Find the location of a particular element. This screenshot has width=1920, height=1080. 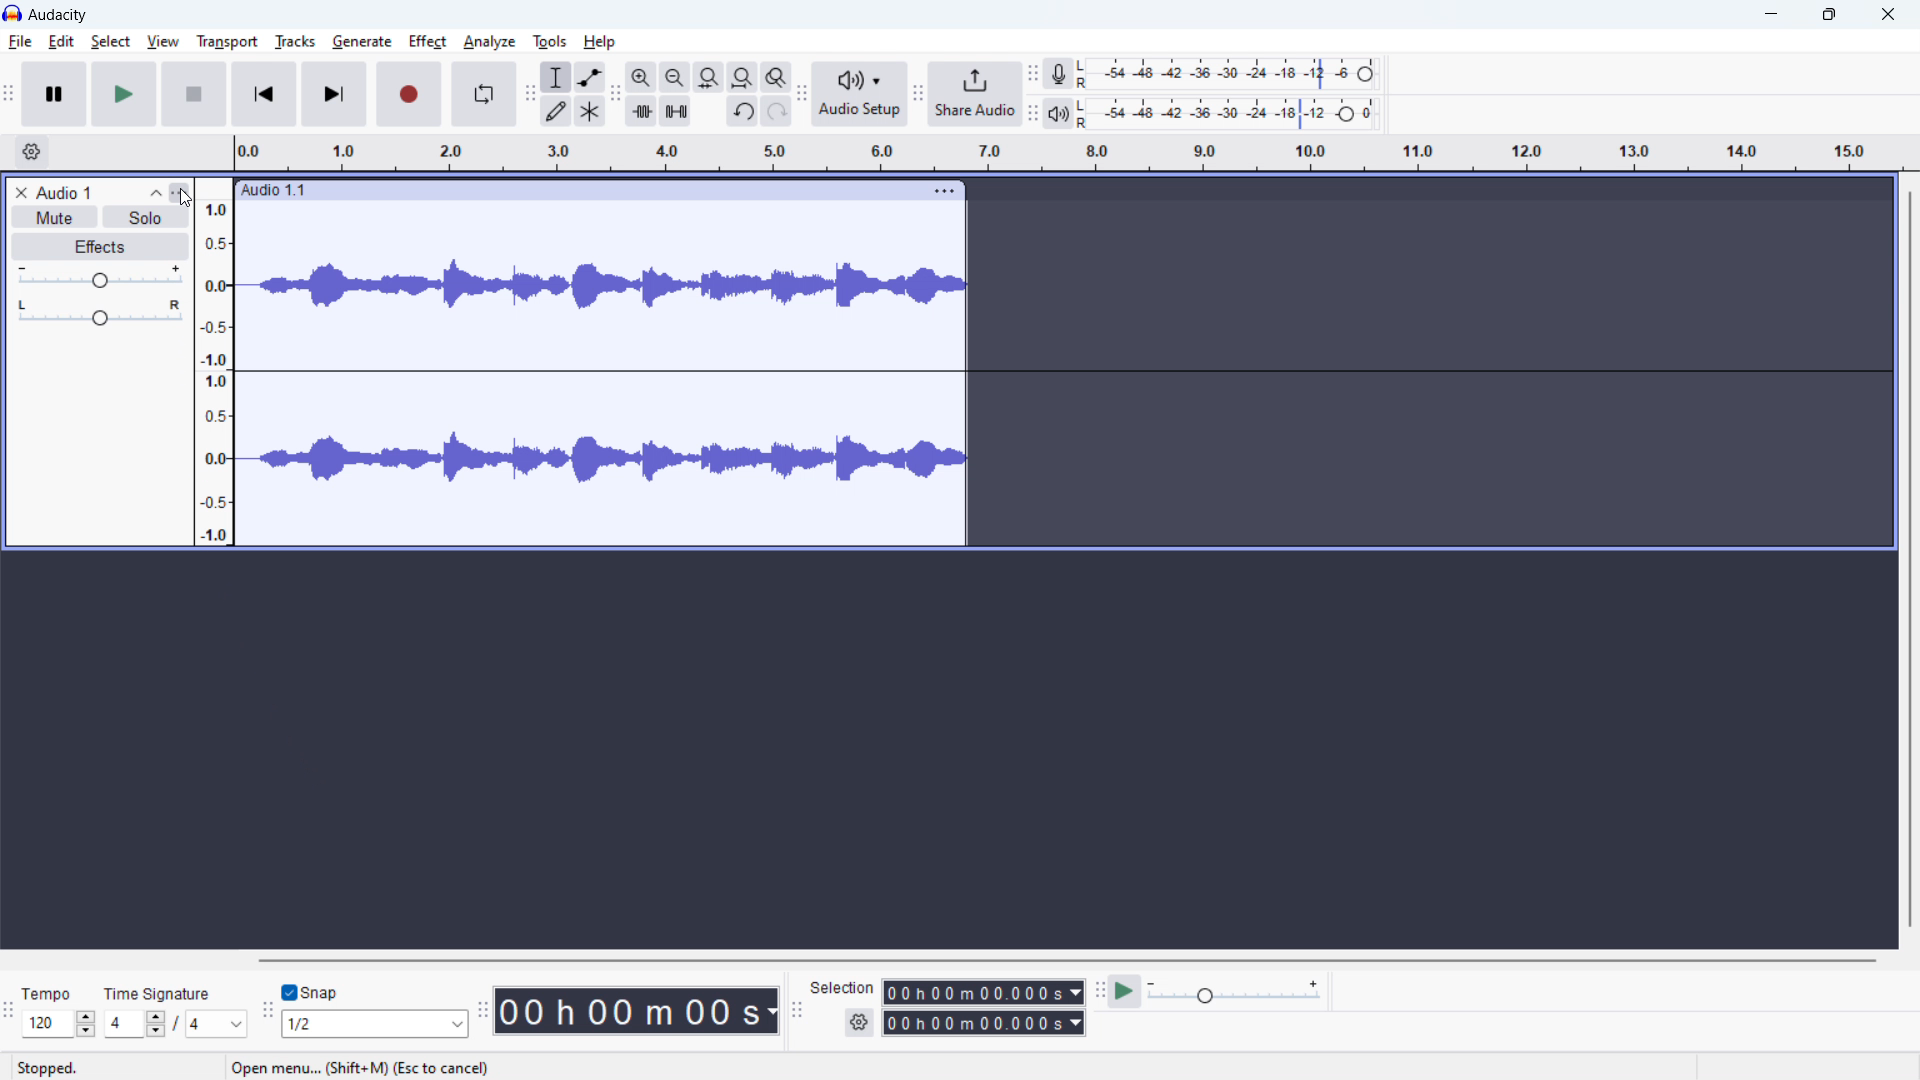

multi tool is located at coordinates (590, 111).